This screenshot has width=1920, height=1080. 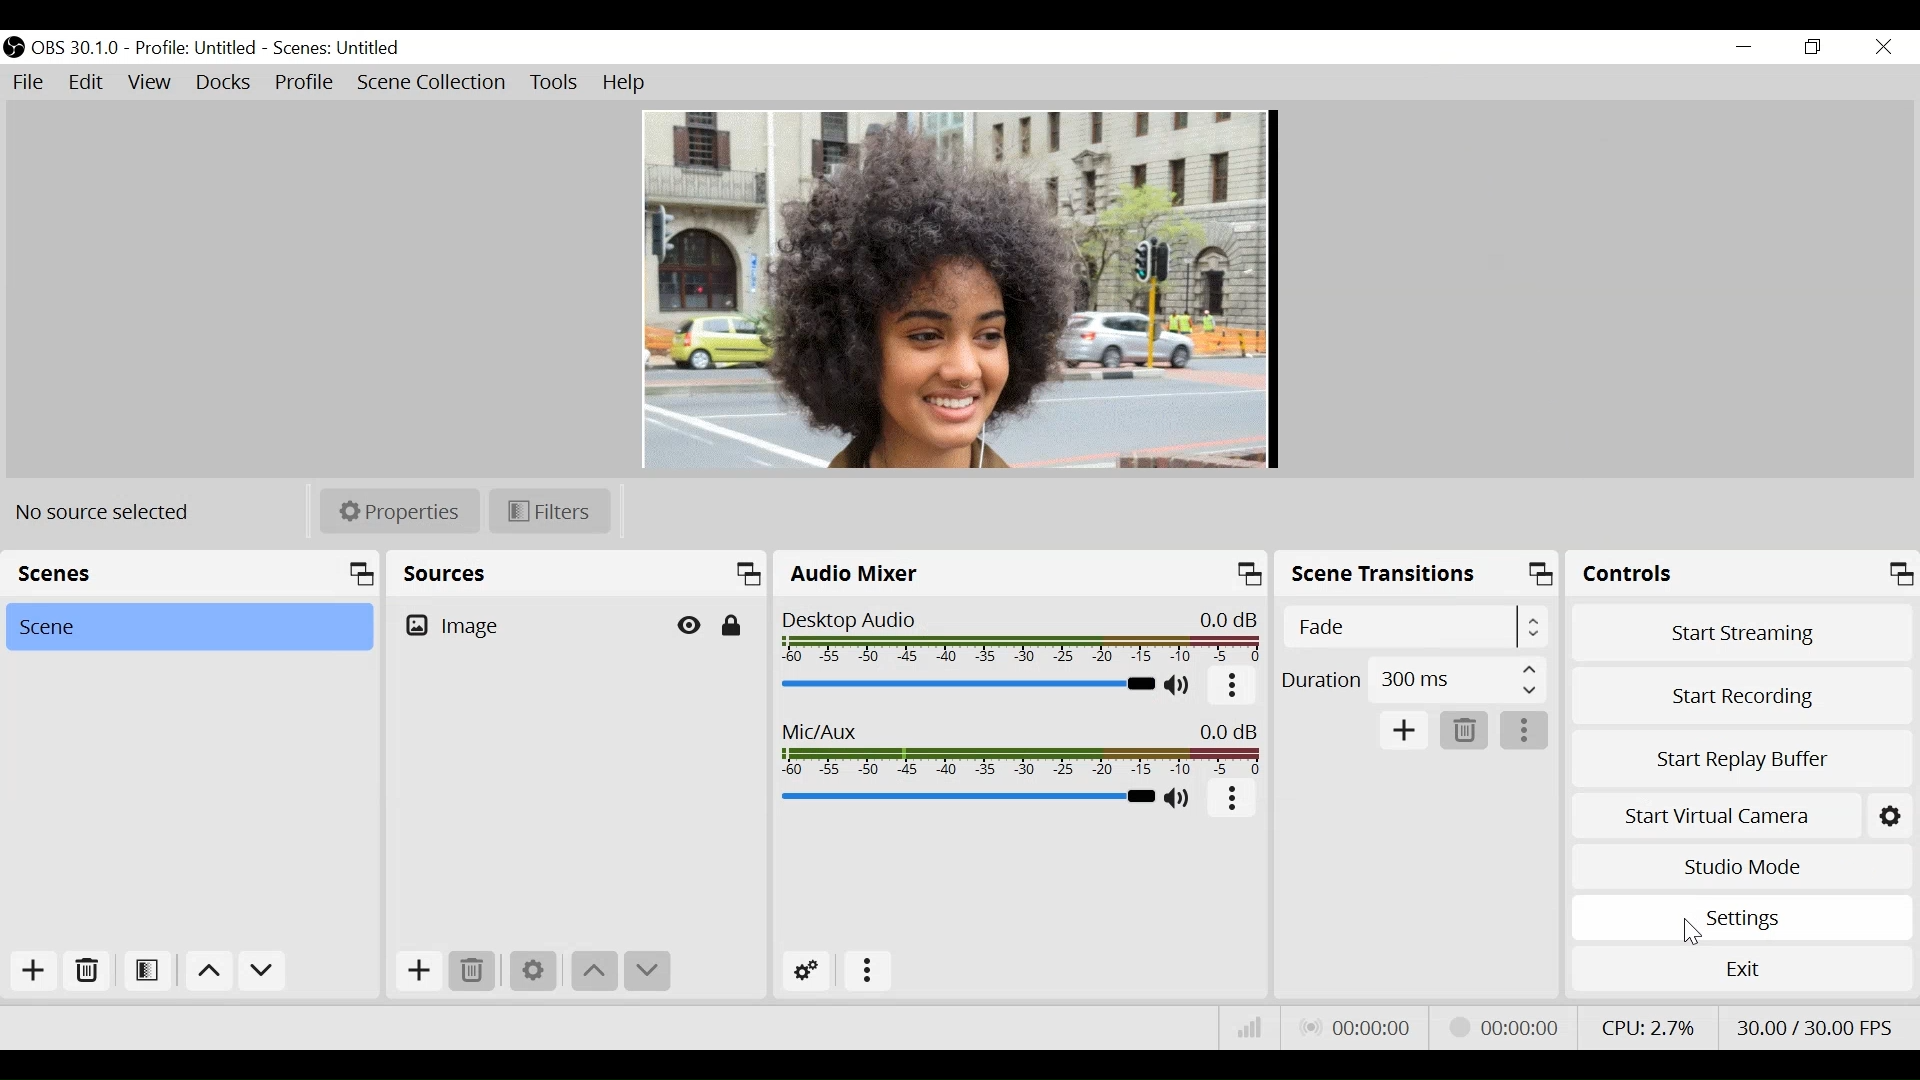 What do you see at coordinates (1357, 1029) in the screenshot?
I see `00:00:00` at bounding box center [1357, 1029].